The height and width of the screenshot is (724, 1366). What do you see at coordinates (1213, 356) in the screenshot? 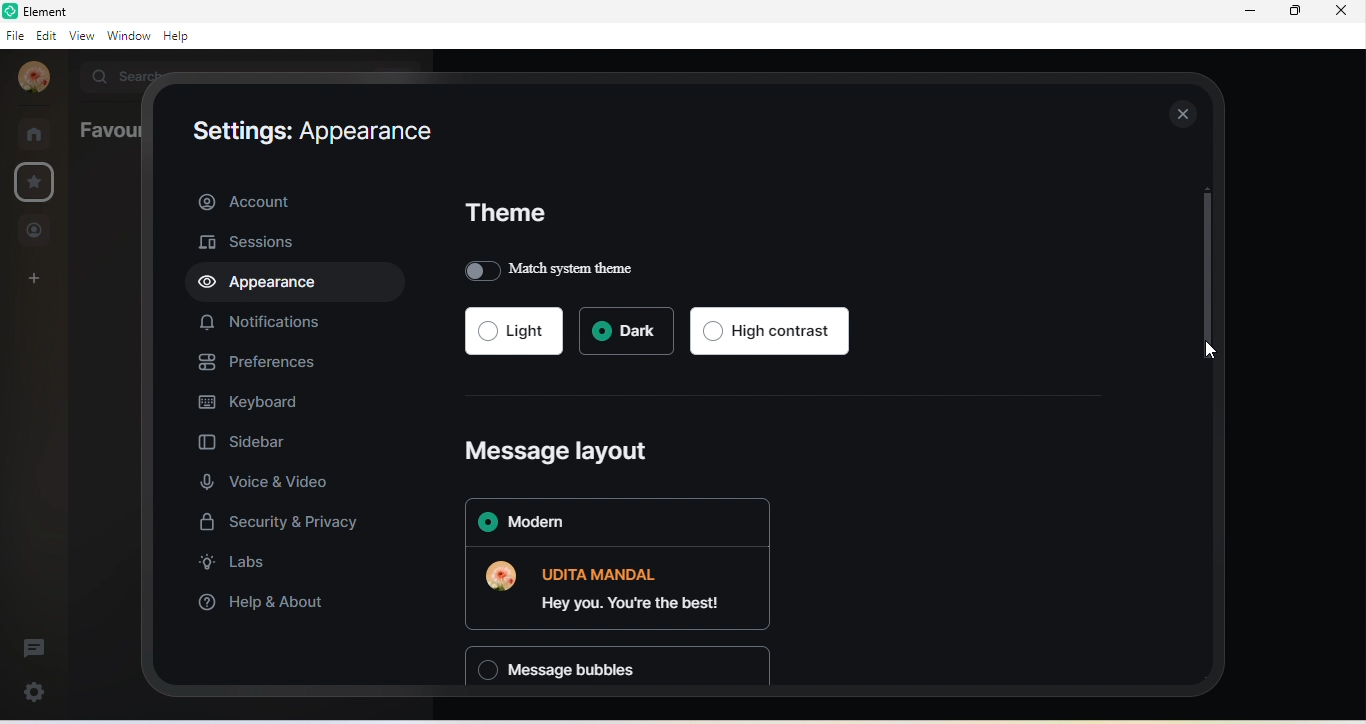
I see `cursor movement` at bounding box center [1213, 356].